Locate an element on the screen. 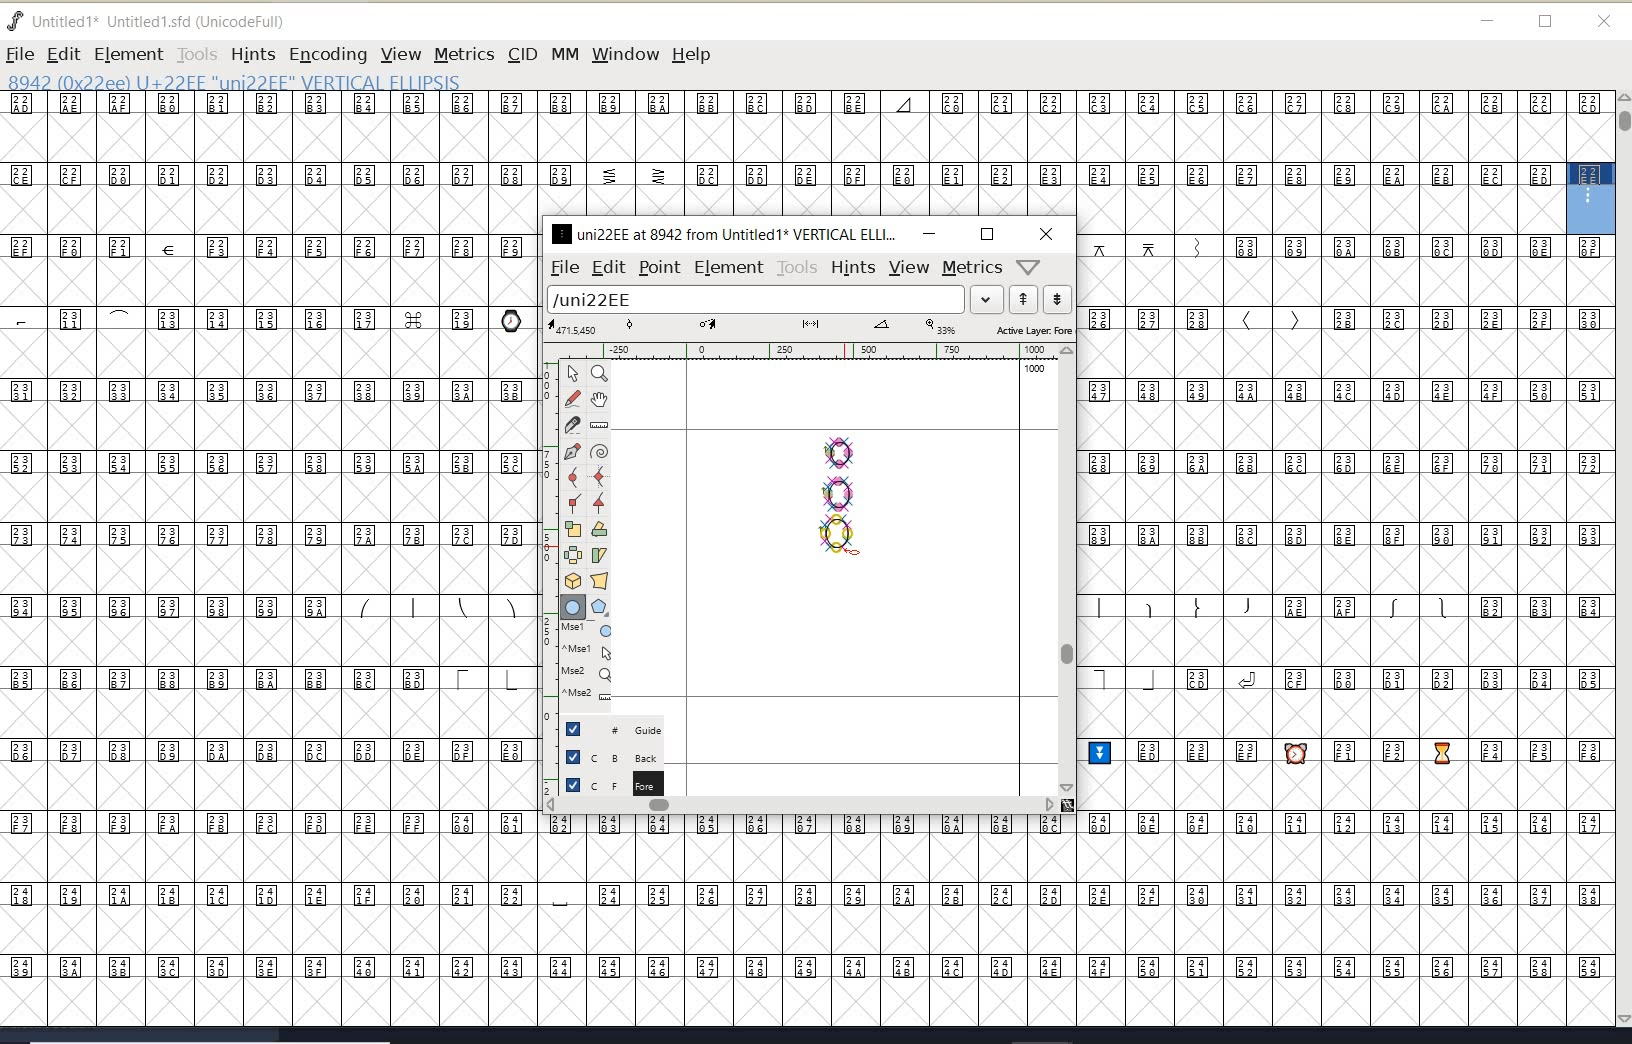 Image resolution: width=1632 pixels, height=1044 pixels. FILE is located at coordinates (19, 55).